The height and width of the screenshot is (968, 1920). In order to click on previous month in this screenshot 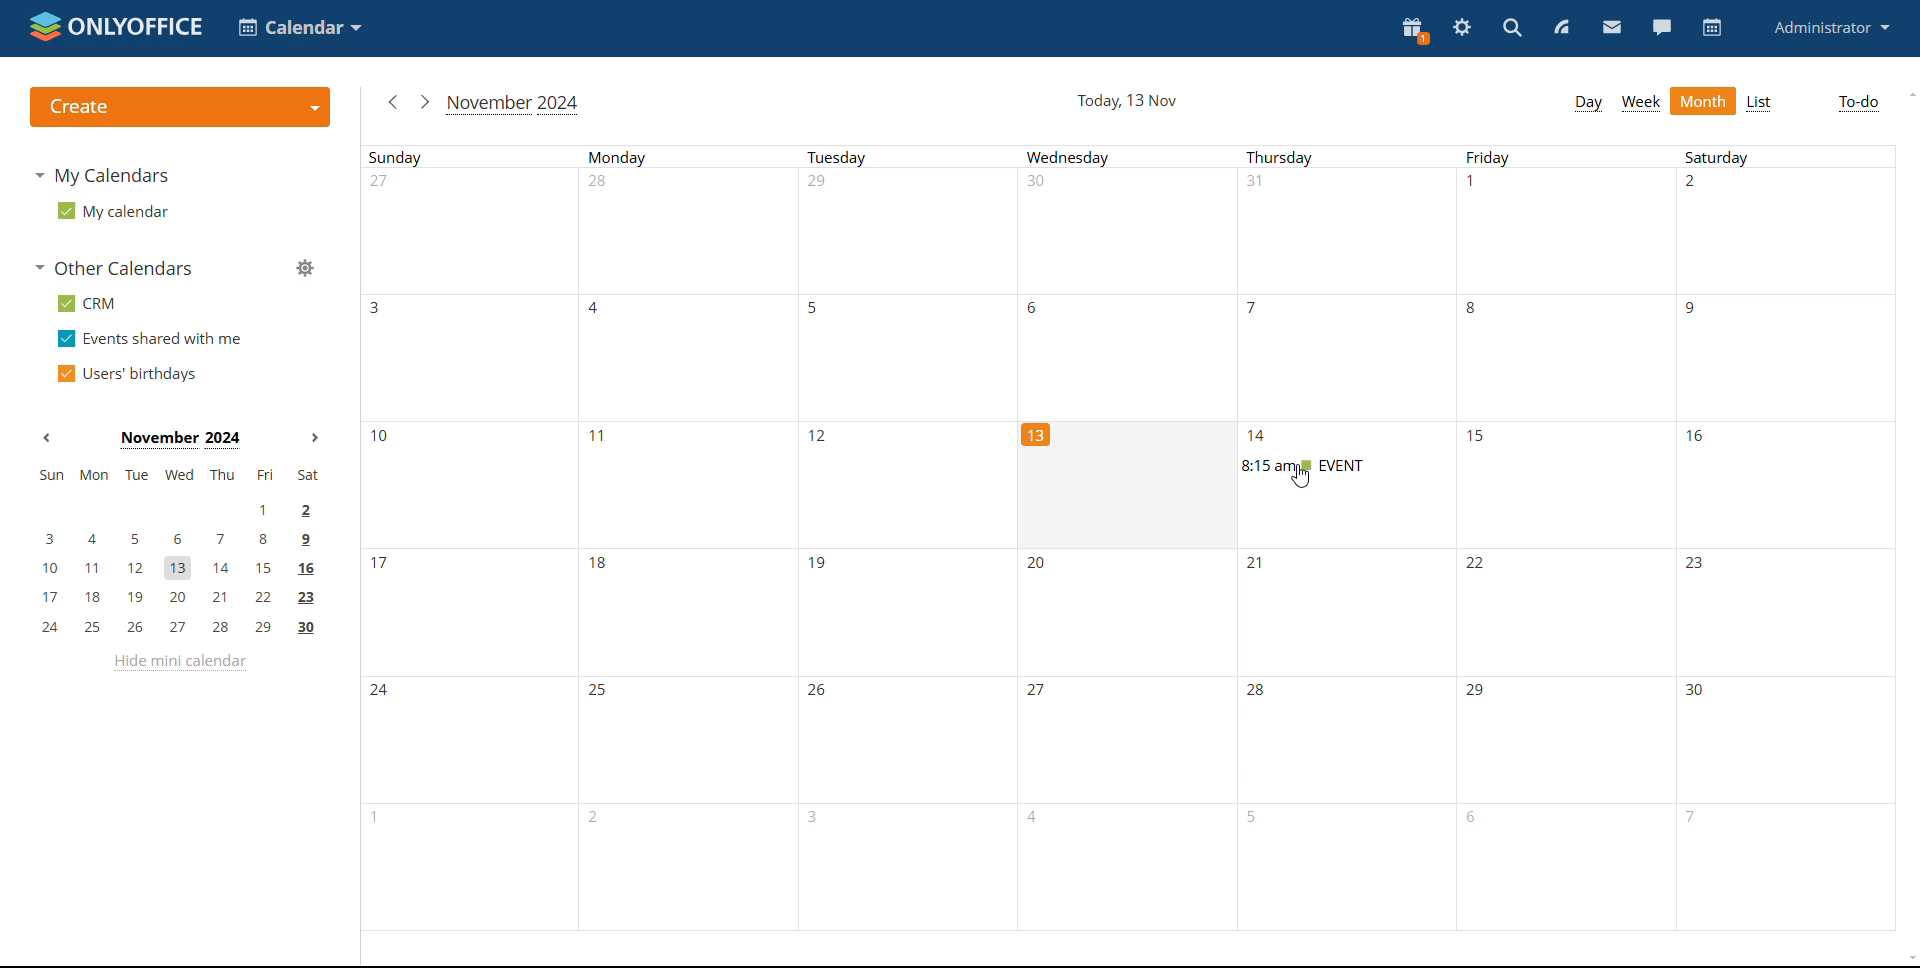, I will do `click(390, 102)`.